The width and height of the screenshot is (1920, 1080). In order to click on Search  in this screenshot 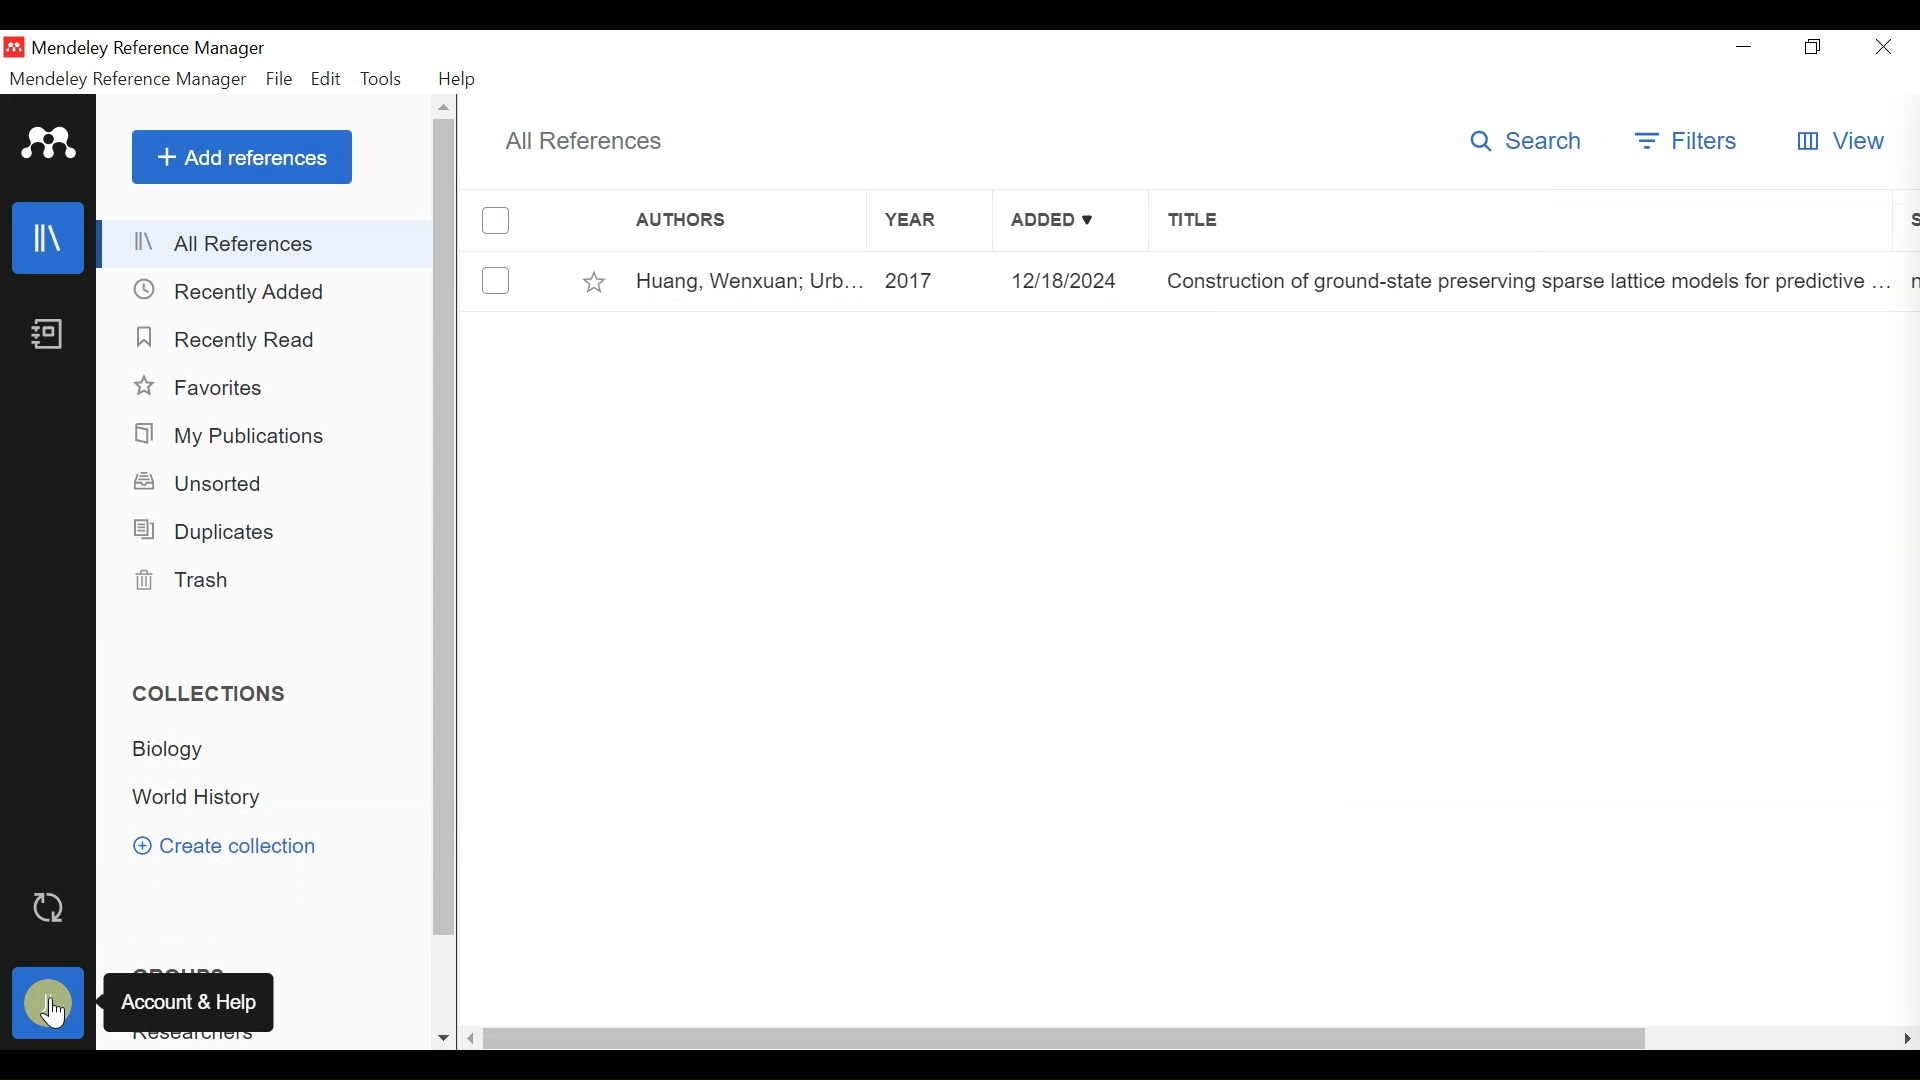, I will do `click(1526, 142)`.